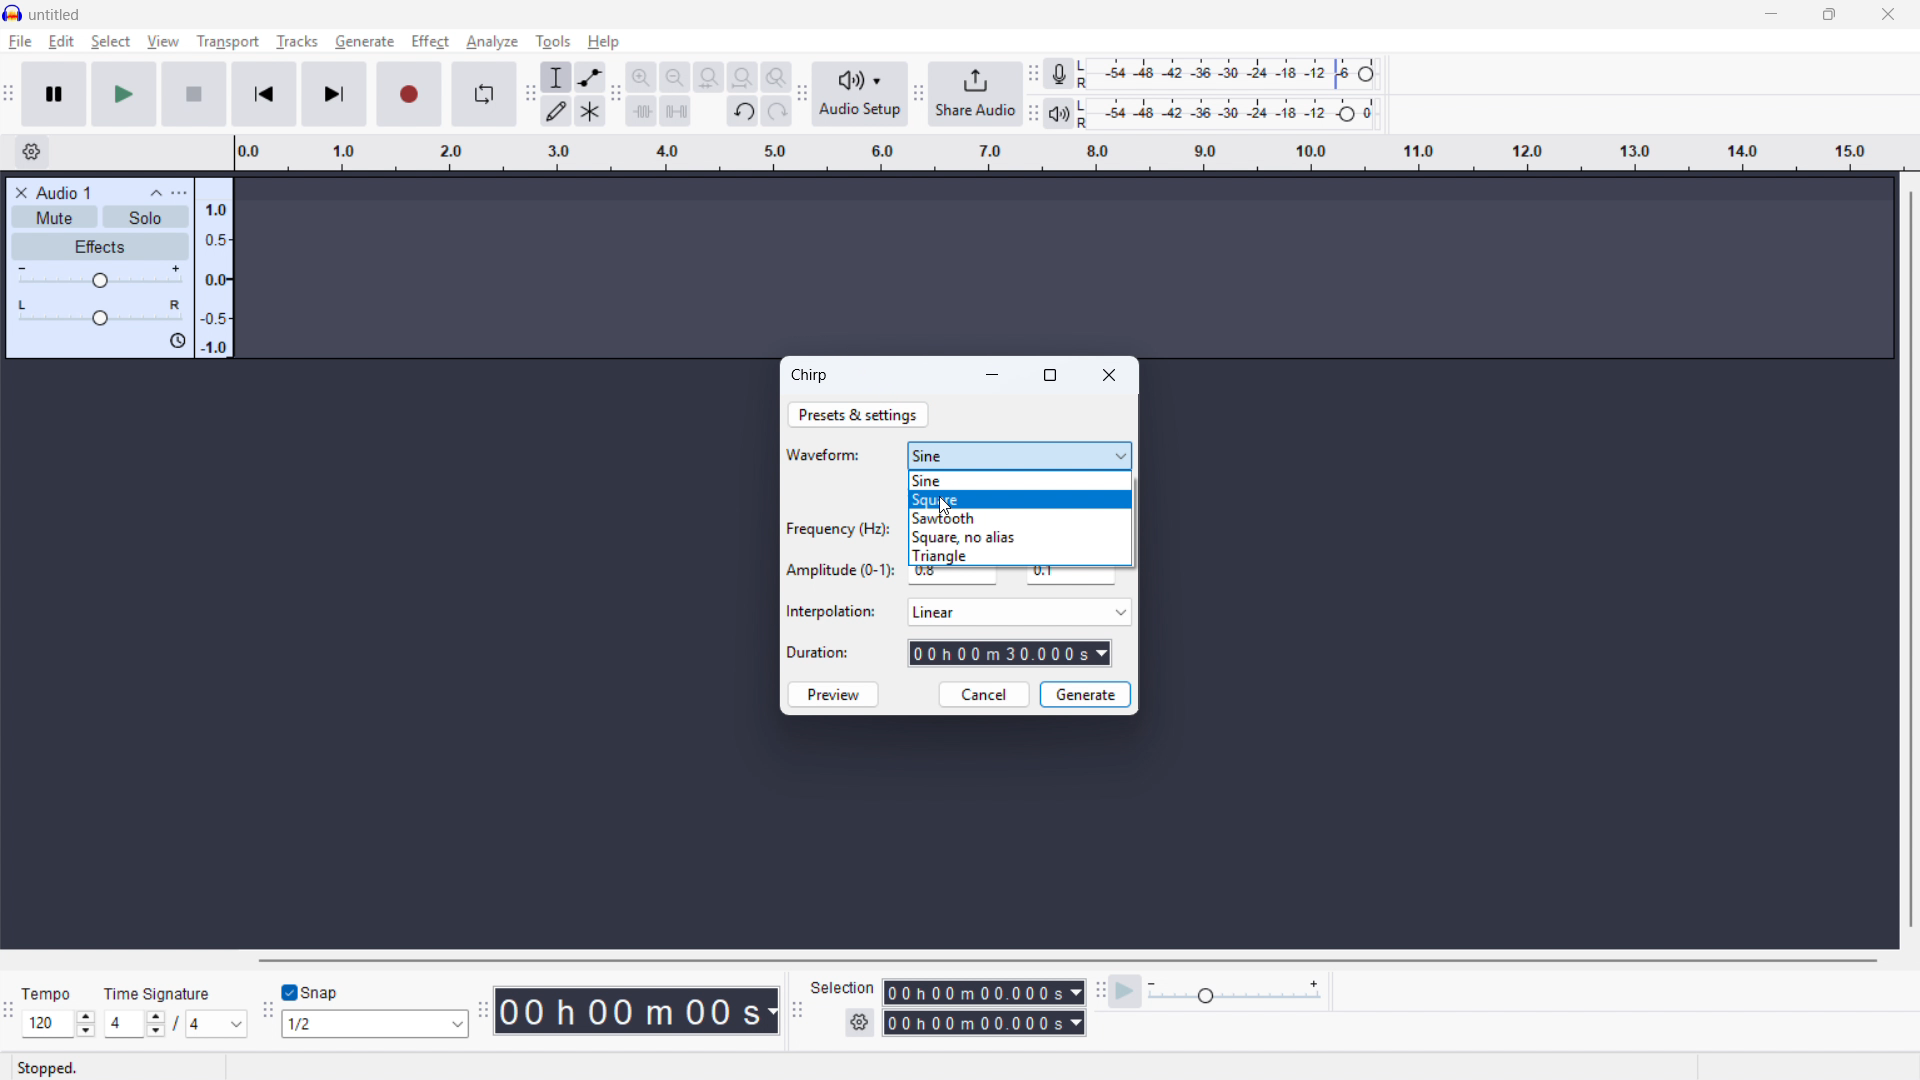  What do you see at coordinates (1832, 15) in the screenshot?
I see `maximise ` at bounding box center [1832, 15].